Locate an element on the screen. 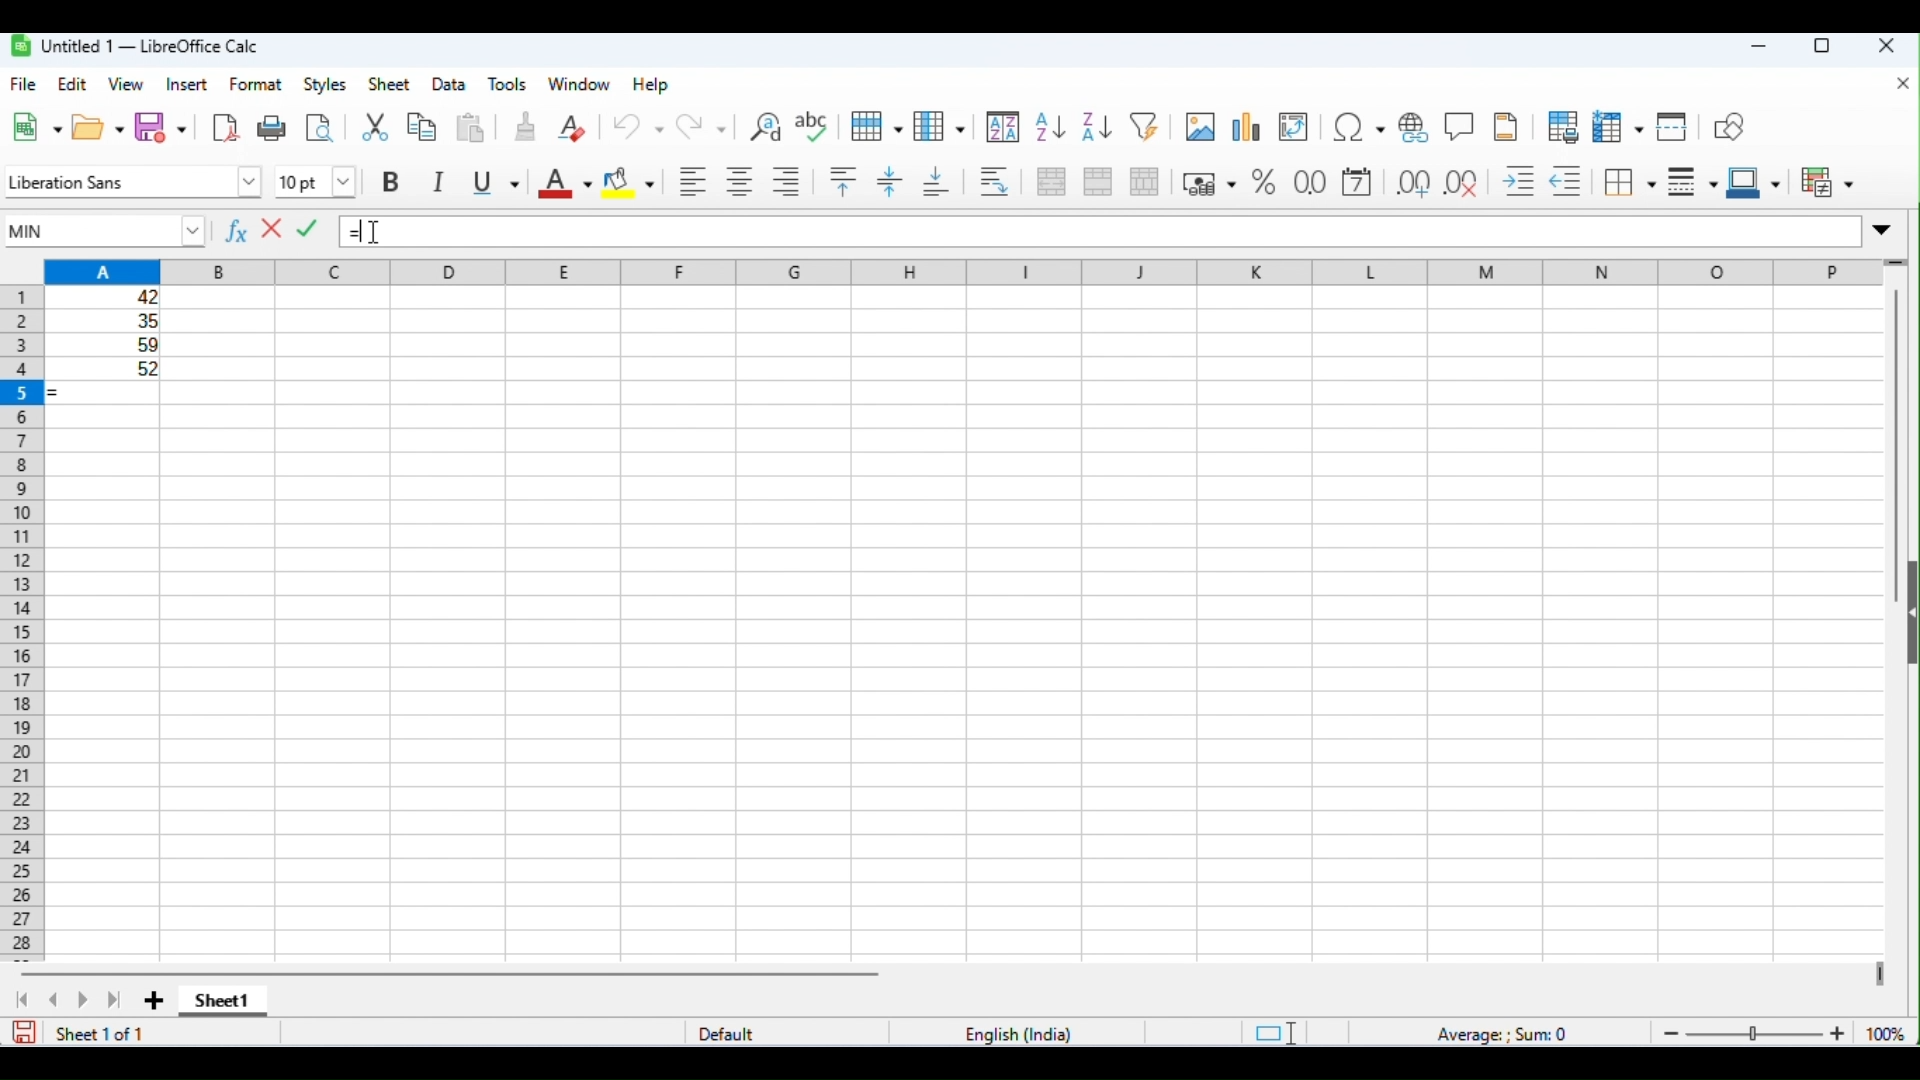 This screenshot has width=1920, height=1080. clear direct formatting is located at coordinates (571, 128).